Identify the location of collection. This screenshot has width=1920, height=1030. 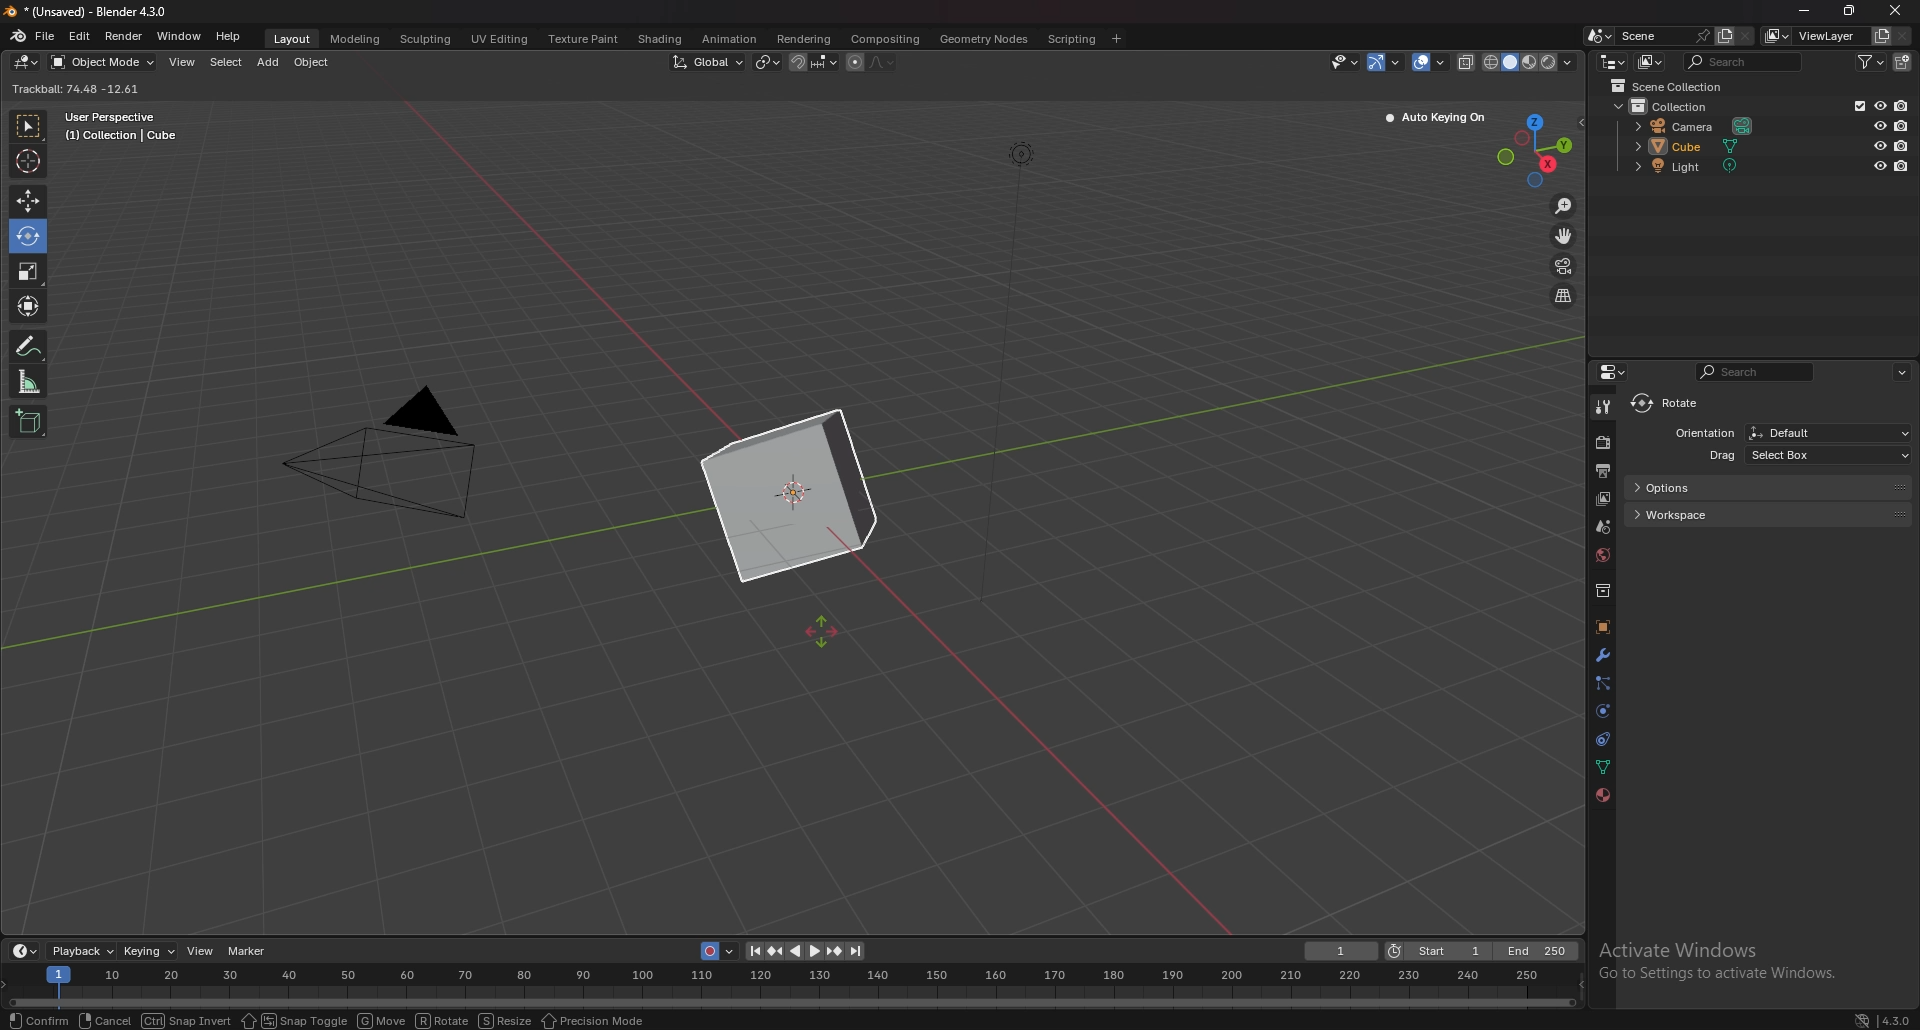
(1671, 106).